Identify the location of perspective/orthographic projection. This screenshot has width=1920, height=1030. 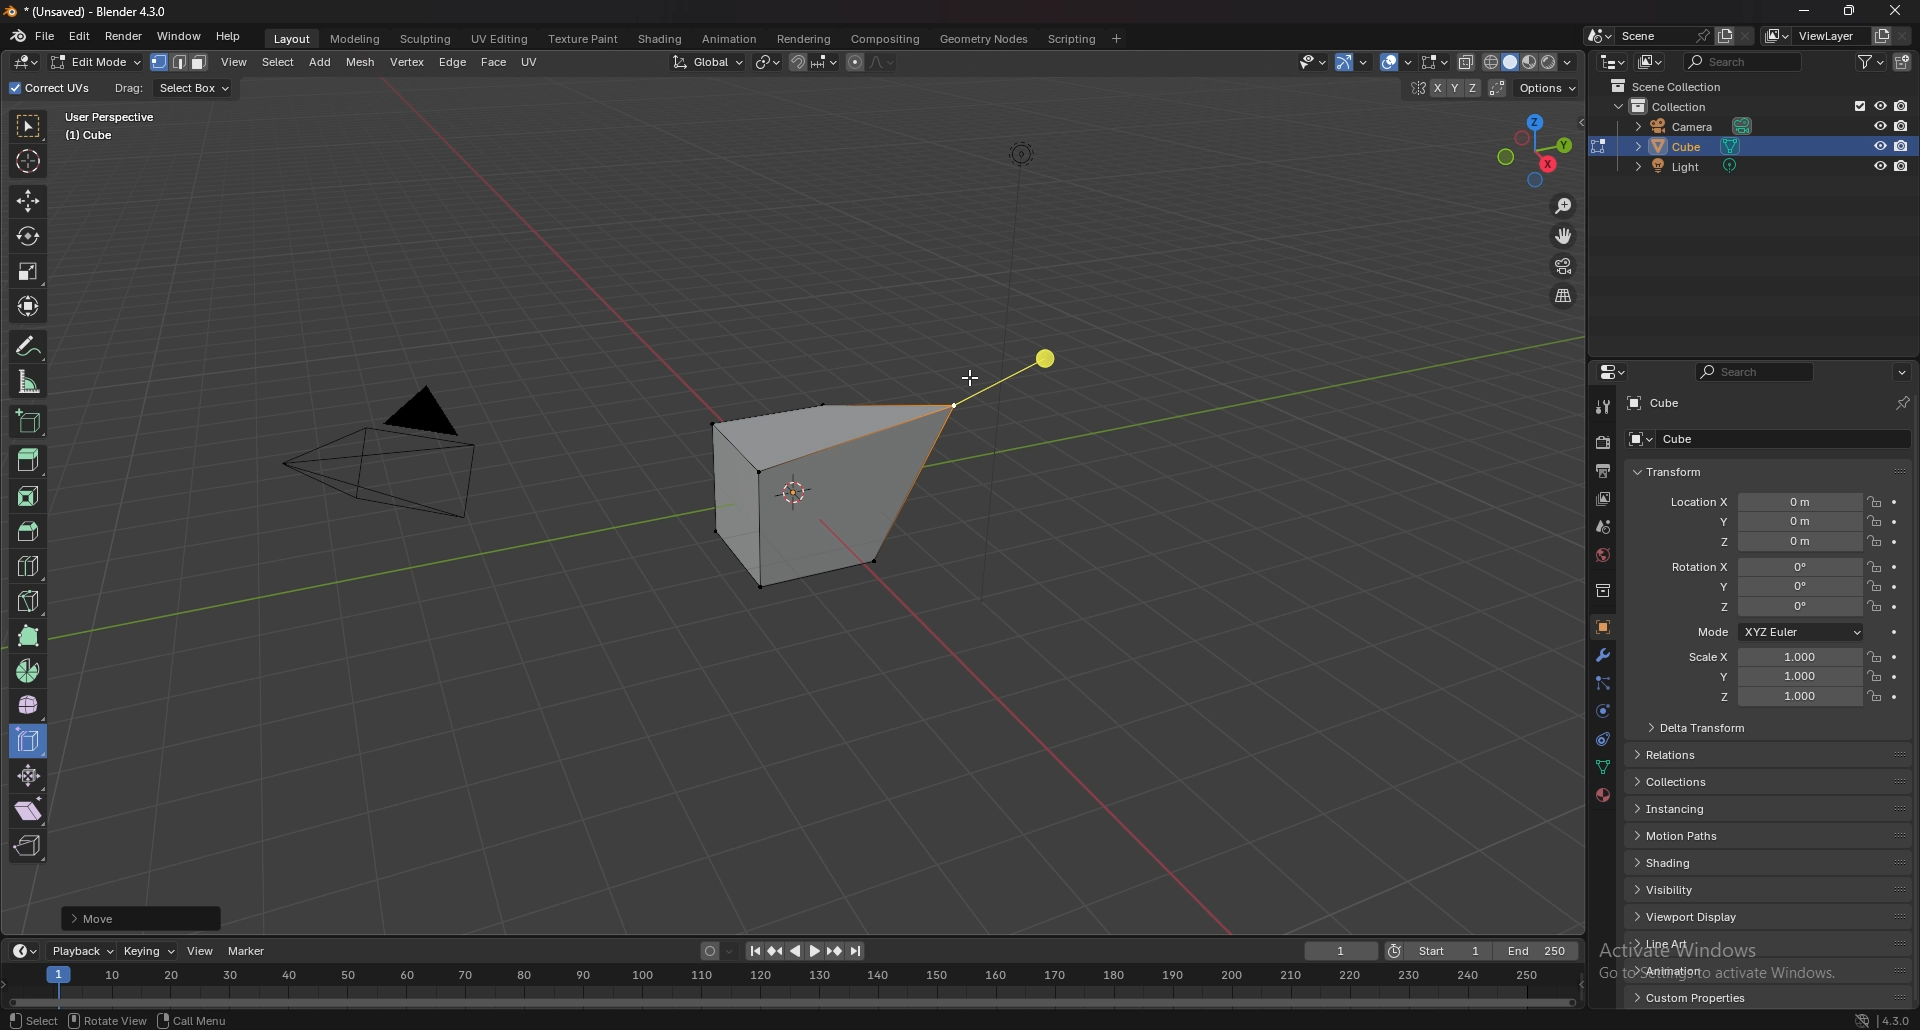
(1565, 296).